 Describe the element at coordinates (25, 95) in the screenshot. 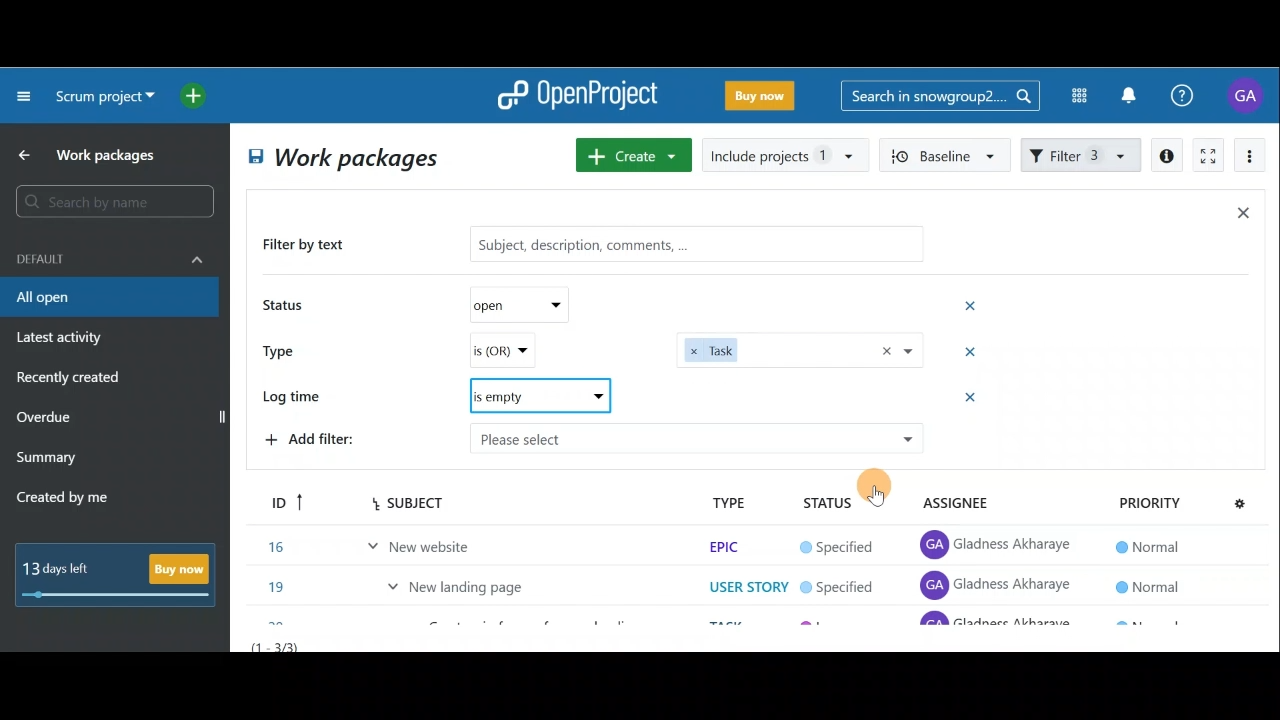

I see `Collapse project menu` at that location.